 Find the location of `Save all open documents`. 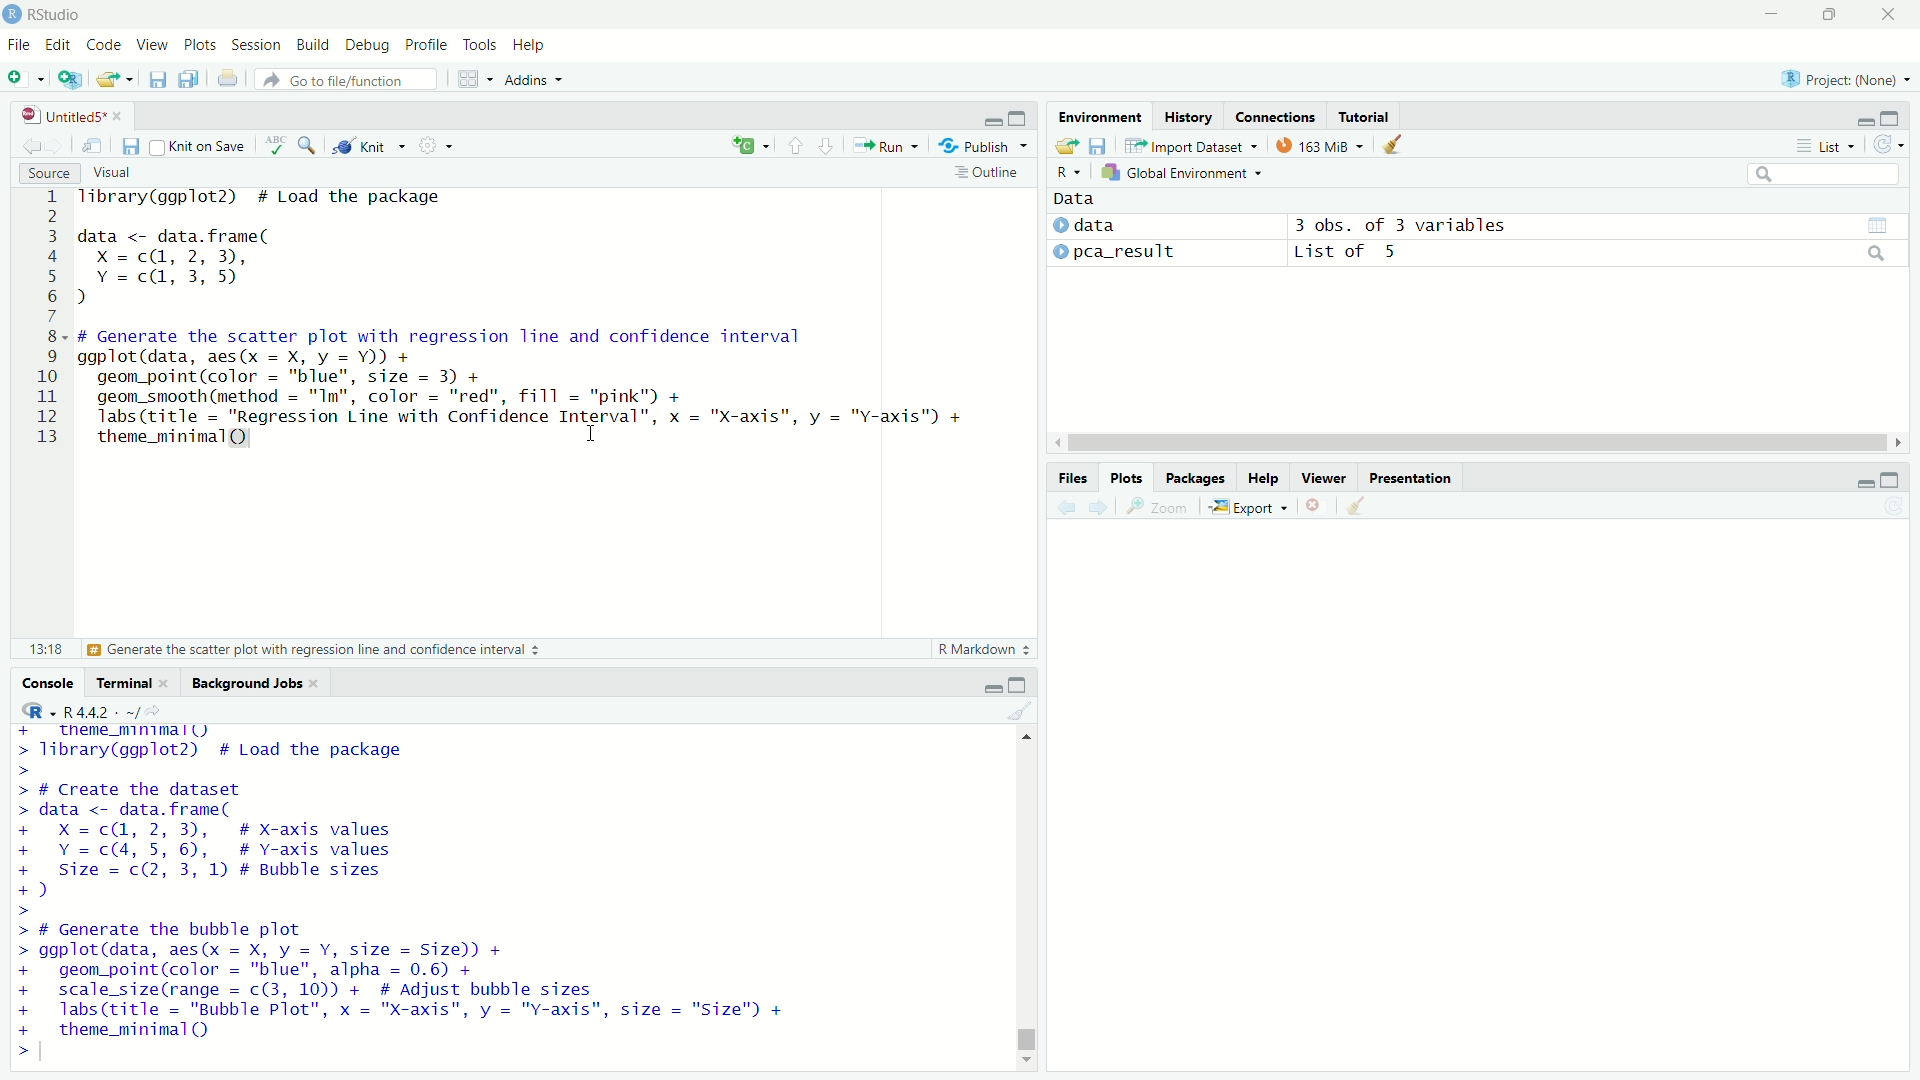

Save all open documents is located at coordinates (190, 78).